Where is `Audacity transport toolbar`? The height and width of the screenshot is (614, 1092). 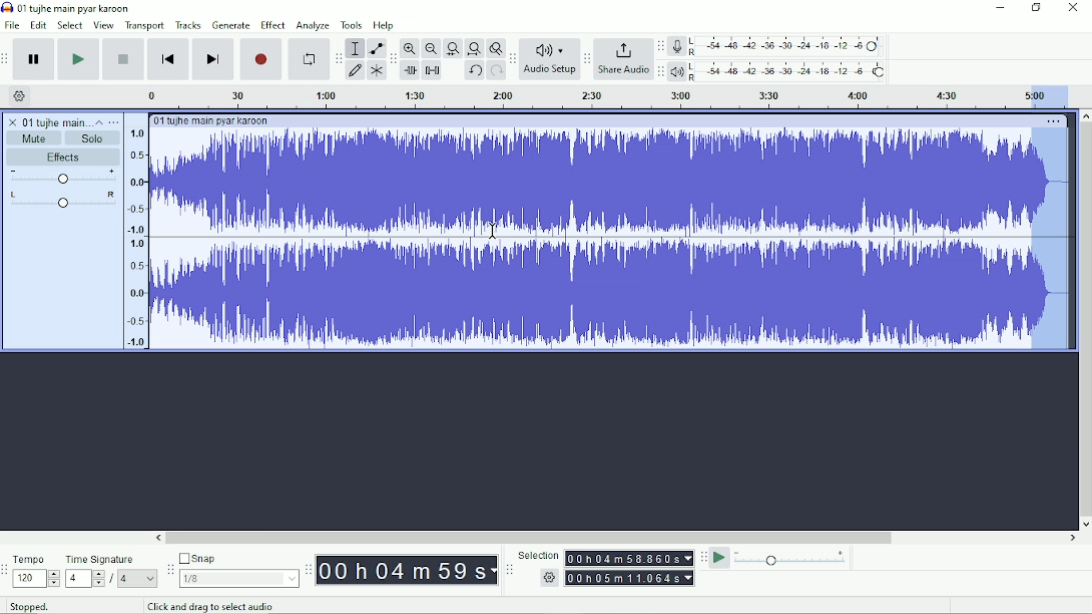
Audacity transport toolbar is located at coordinates (7, 59).